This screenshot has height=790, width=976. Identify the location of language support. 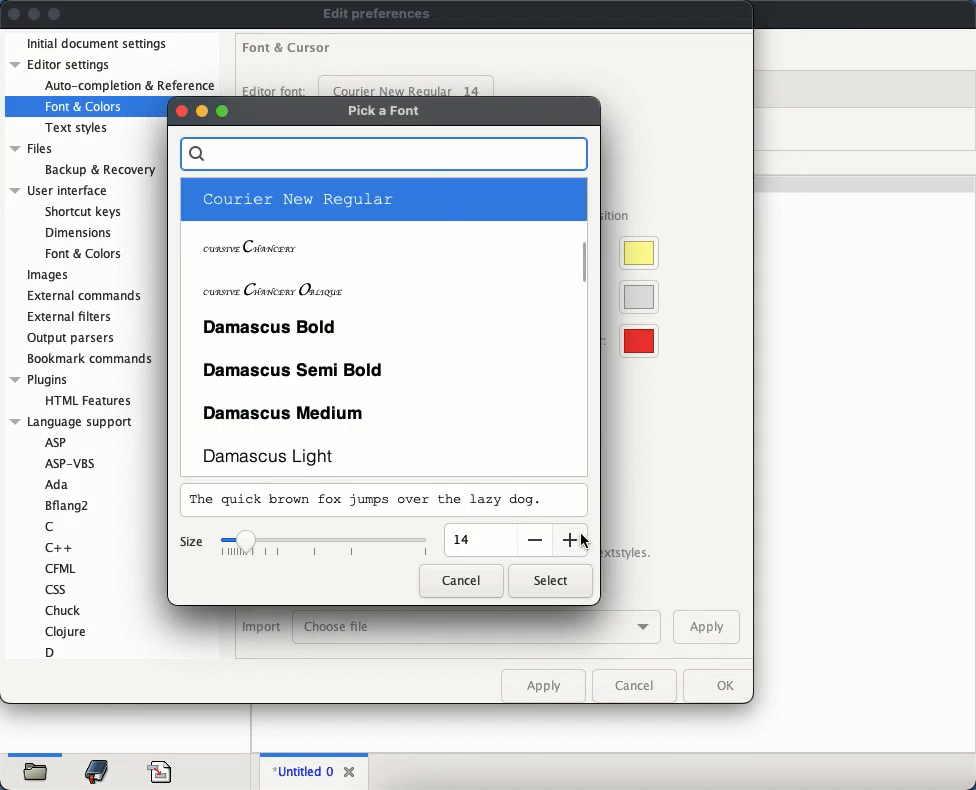
(71, 422).